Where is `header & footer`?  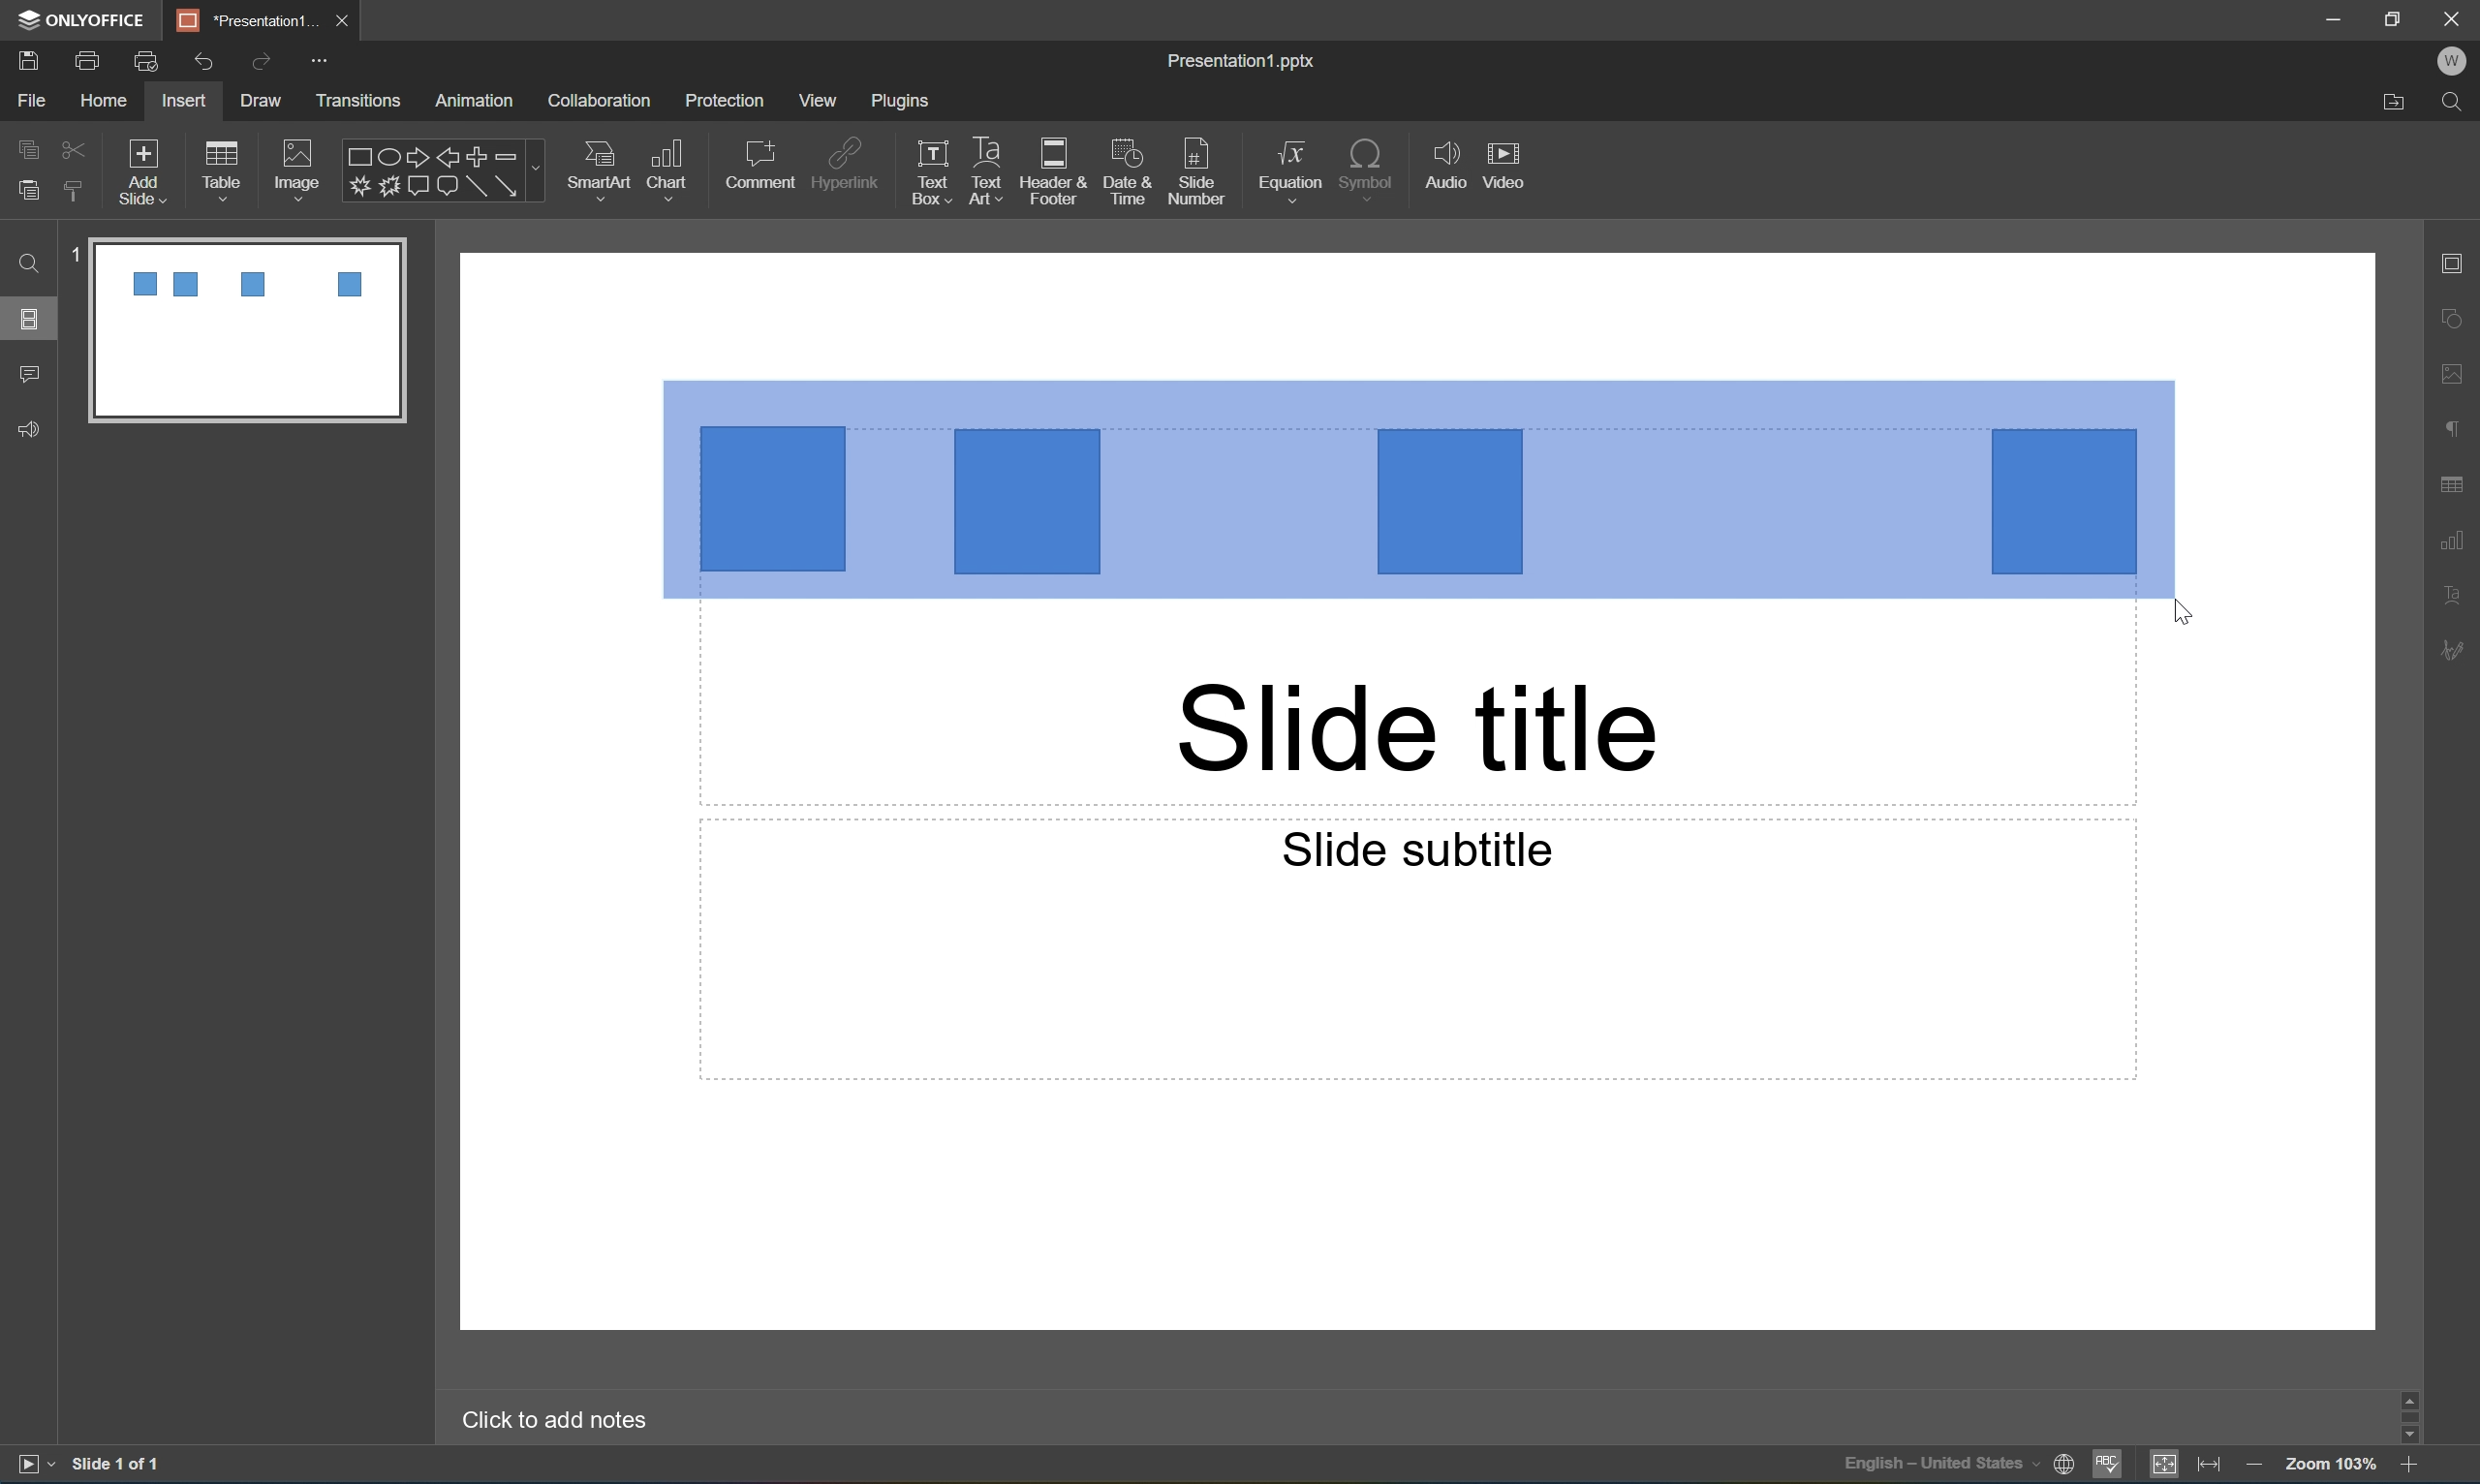
header & footer is located at coordinates (1057, 174).